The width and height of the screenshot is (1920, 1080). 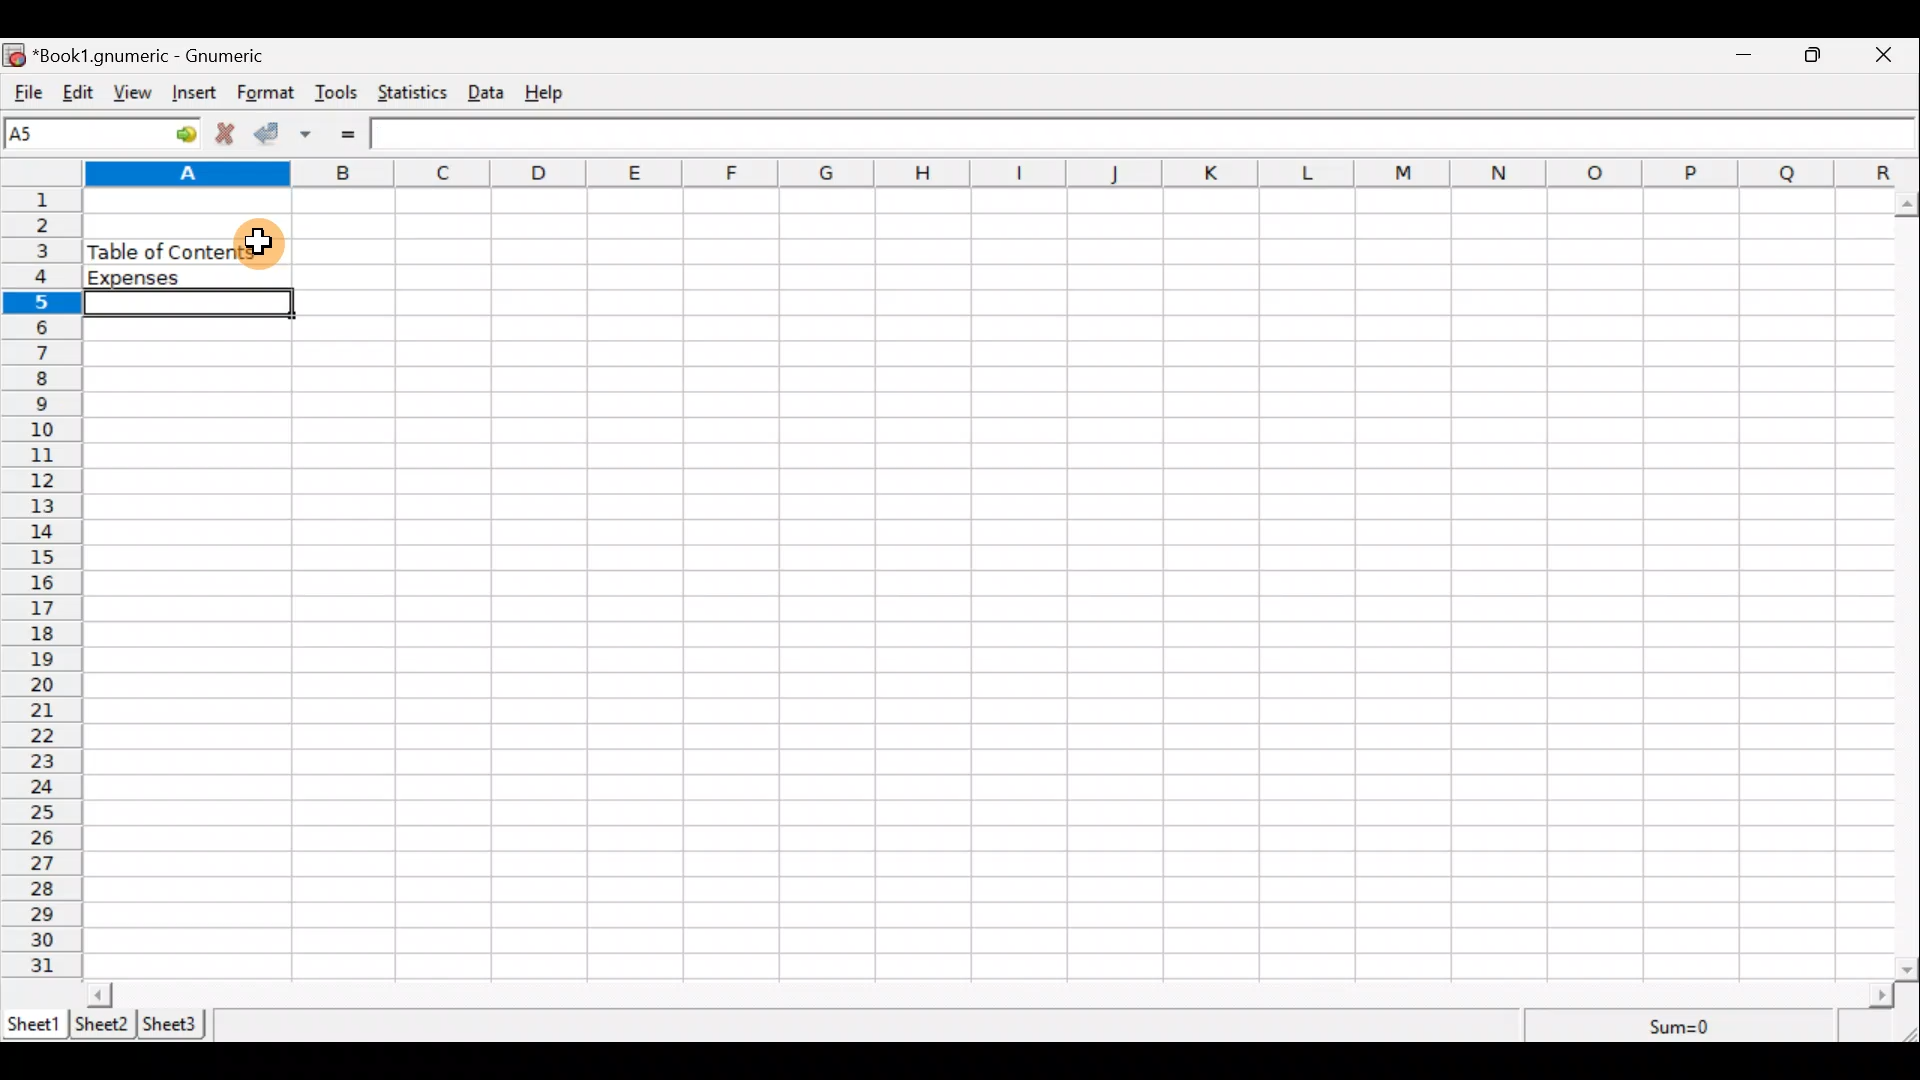 What do you see at coordinates (1682, 1028) in the screenshot?
I see `Sum=0` at bounding box center [1682, 1028].